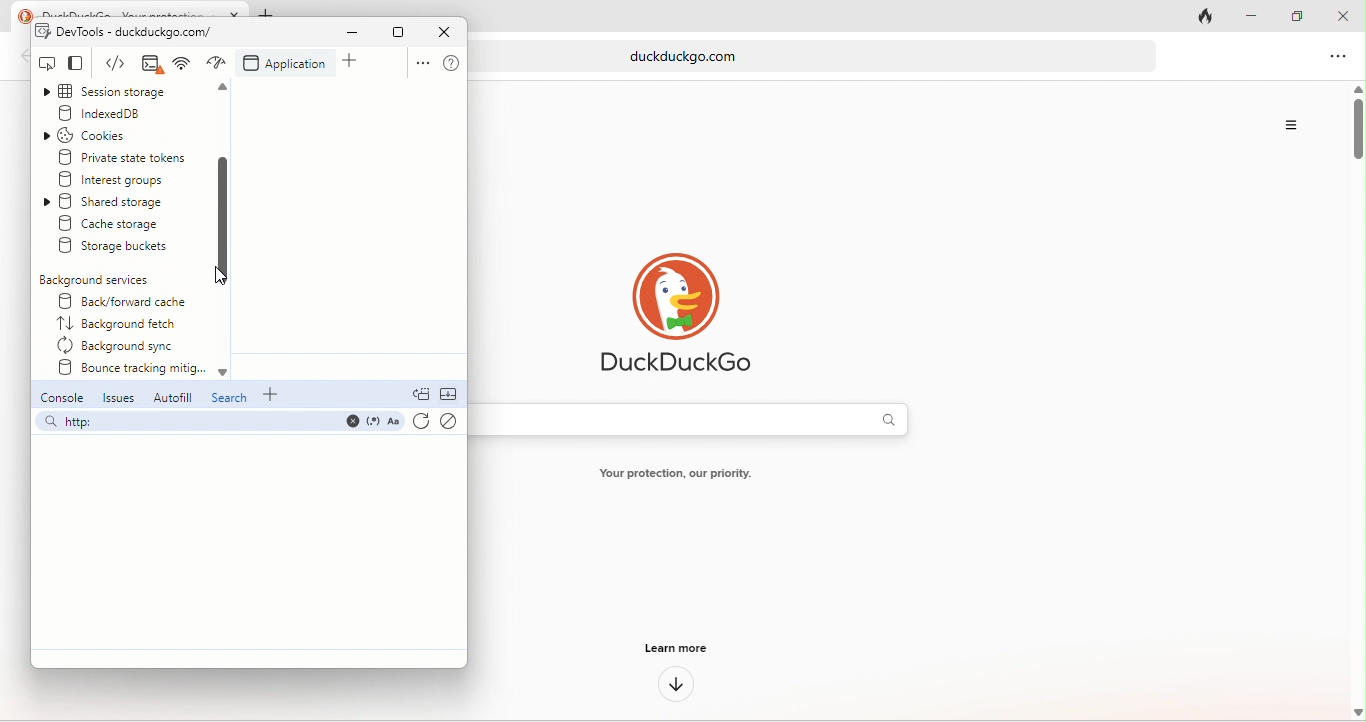  Describe the element at coordinates (229, 400) in the screenshot. I see `search` at that location.